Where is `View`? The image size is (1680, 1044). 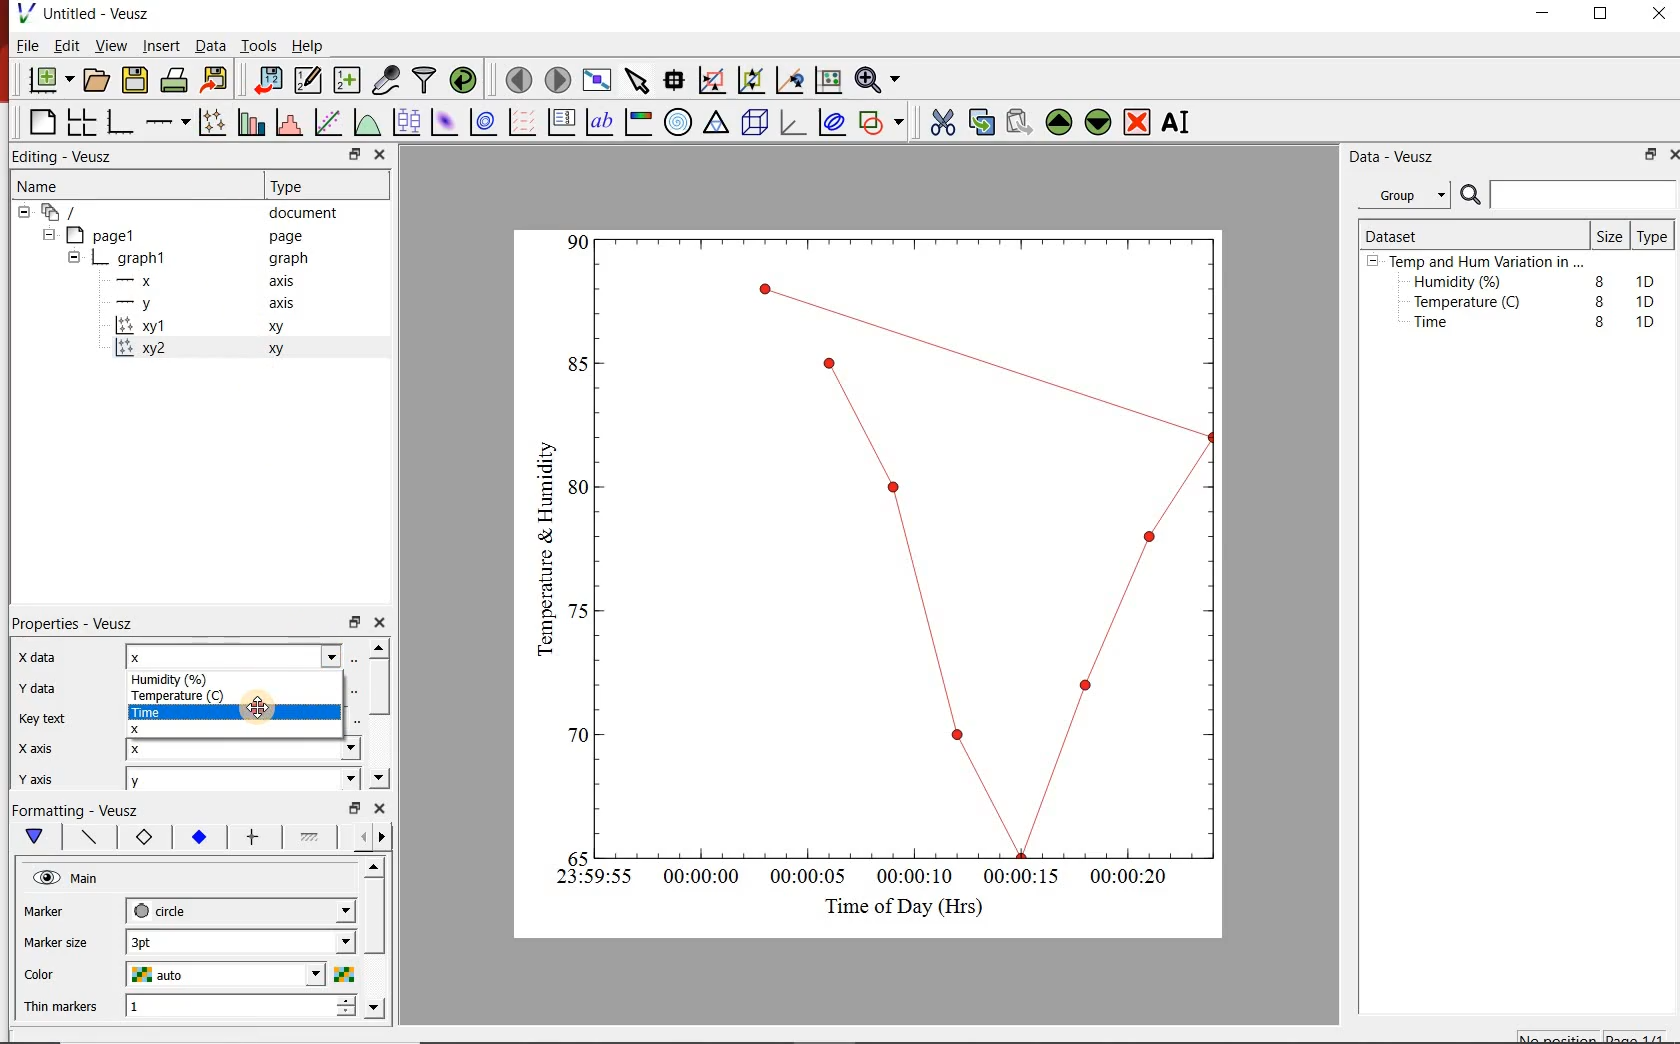
View is located at coordinates (111, 46).